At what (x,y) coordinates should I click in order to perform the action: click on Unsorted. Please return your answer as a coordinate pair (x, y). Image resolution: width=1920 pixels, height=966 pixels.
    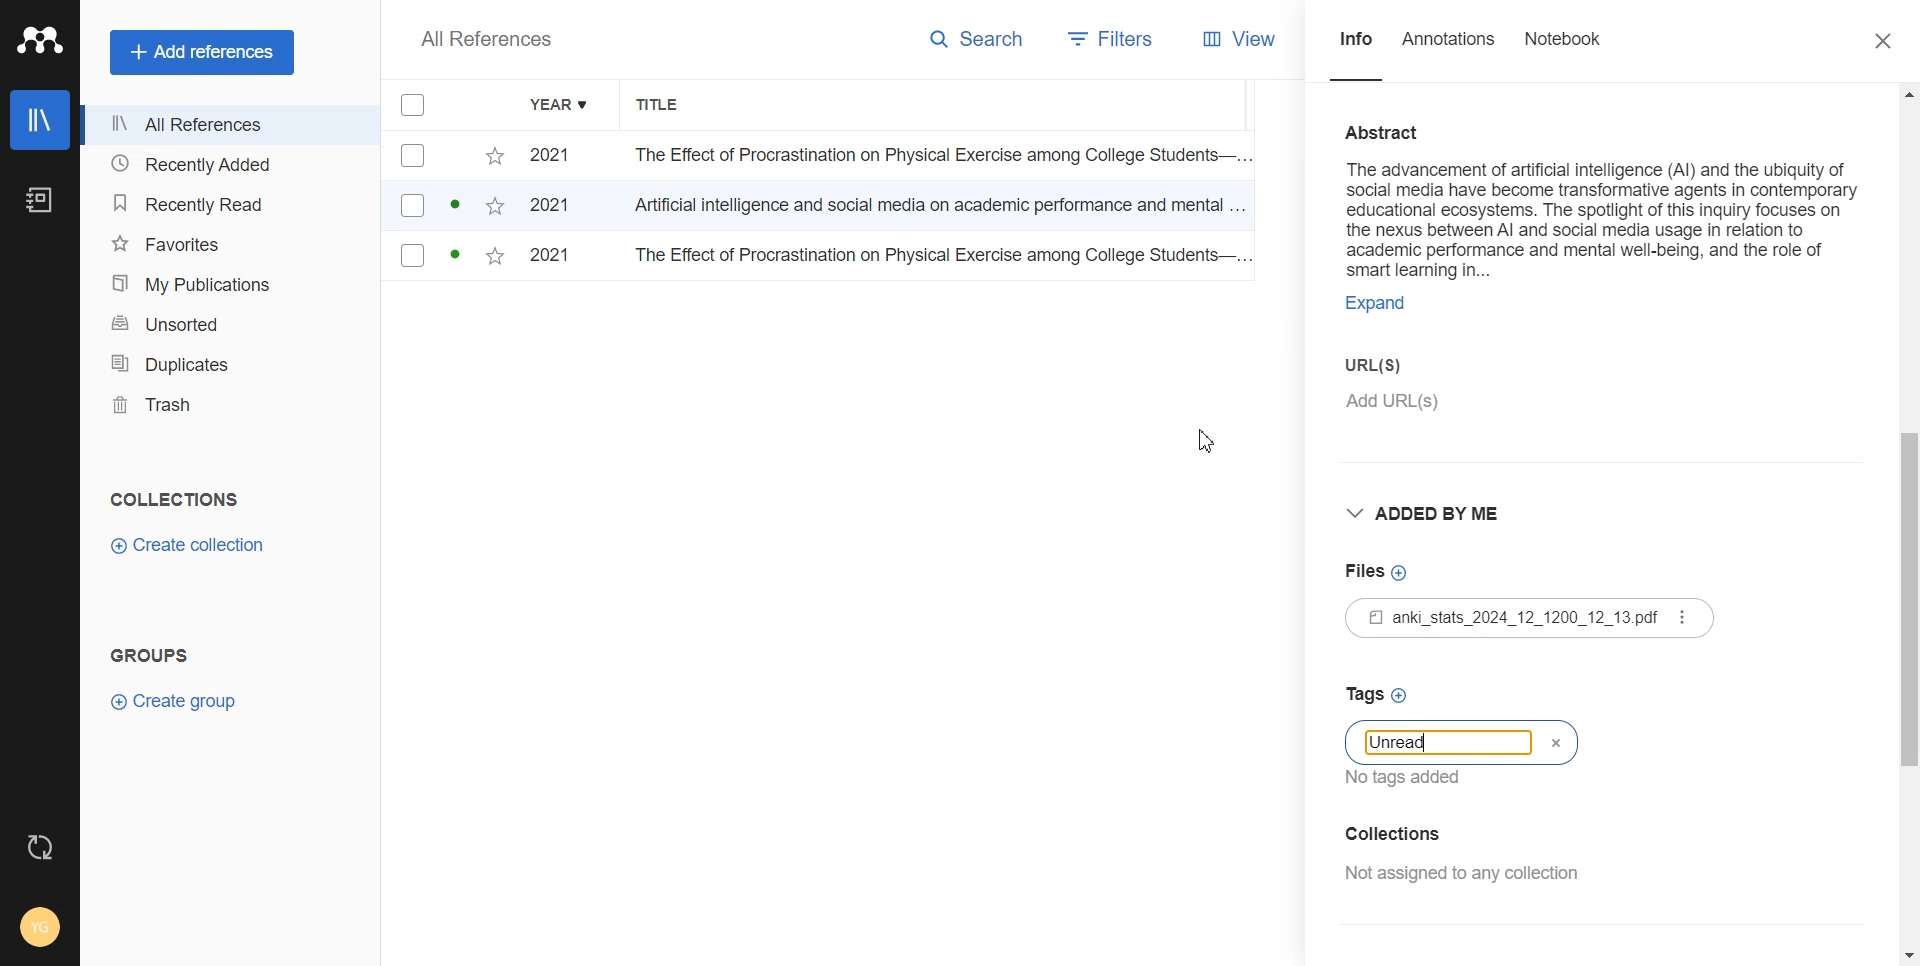
    Looking at the image, I should click on (228, 322).